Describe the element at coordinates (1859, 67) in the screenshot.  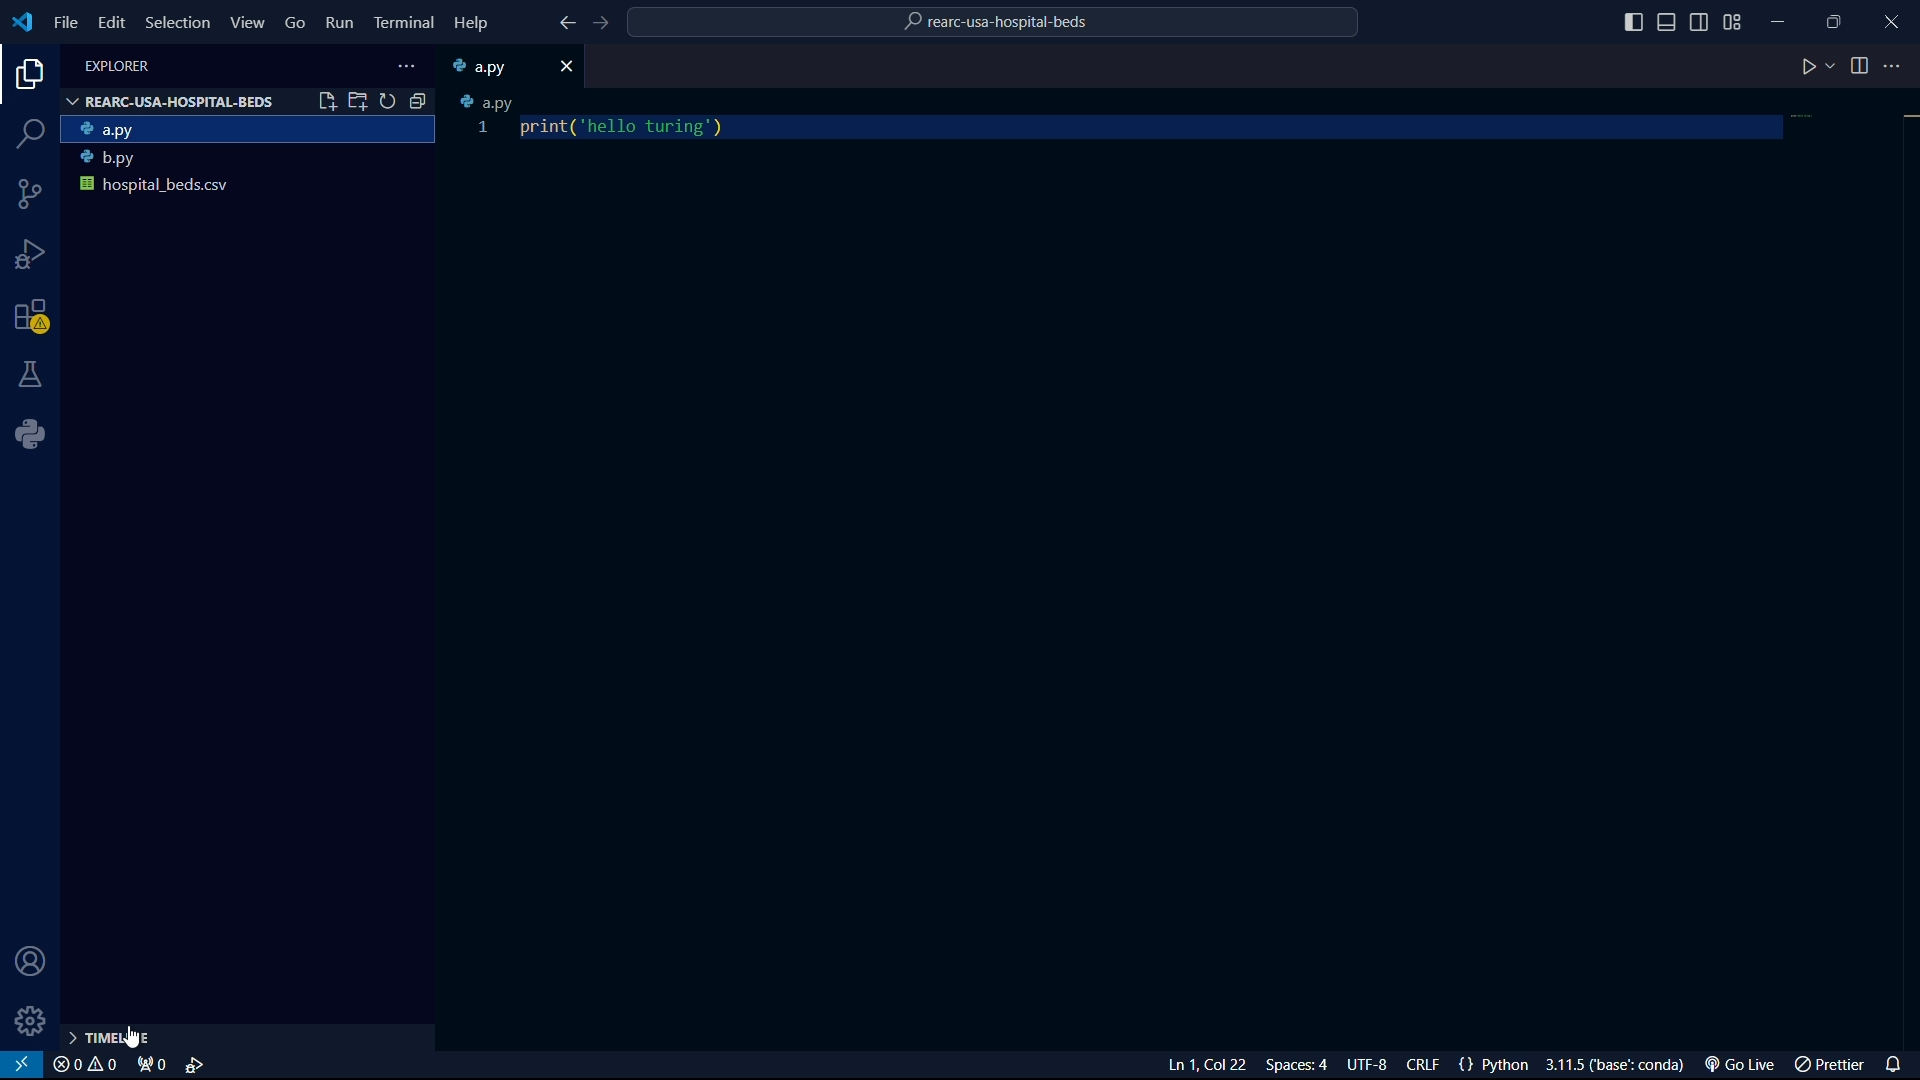
I see `split editor right` at that location.